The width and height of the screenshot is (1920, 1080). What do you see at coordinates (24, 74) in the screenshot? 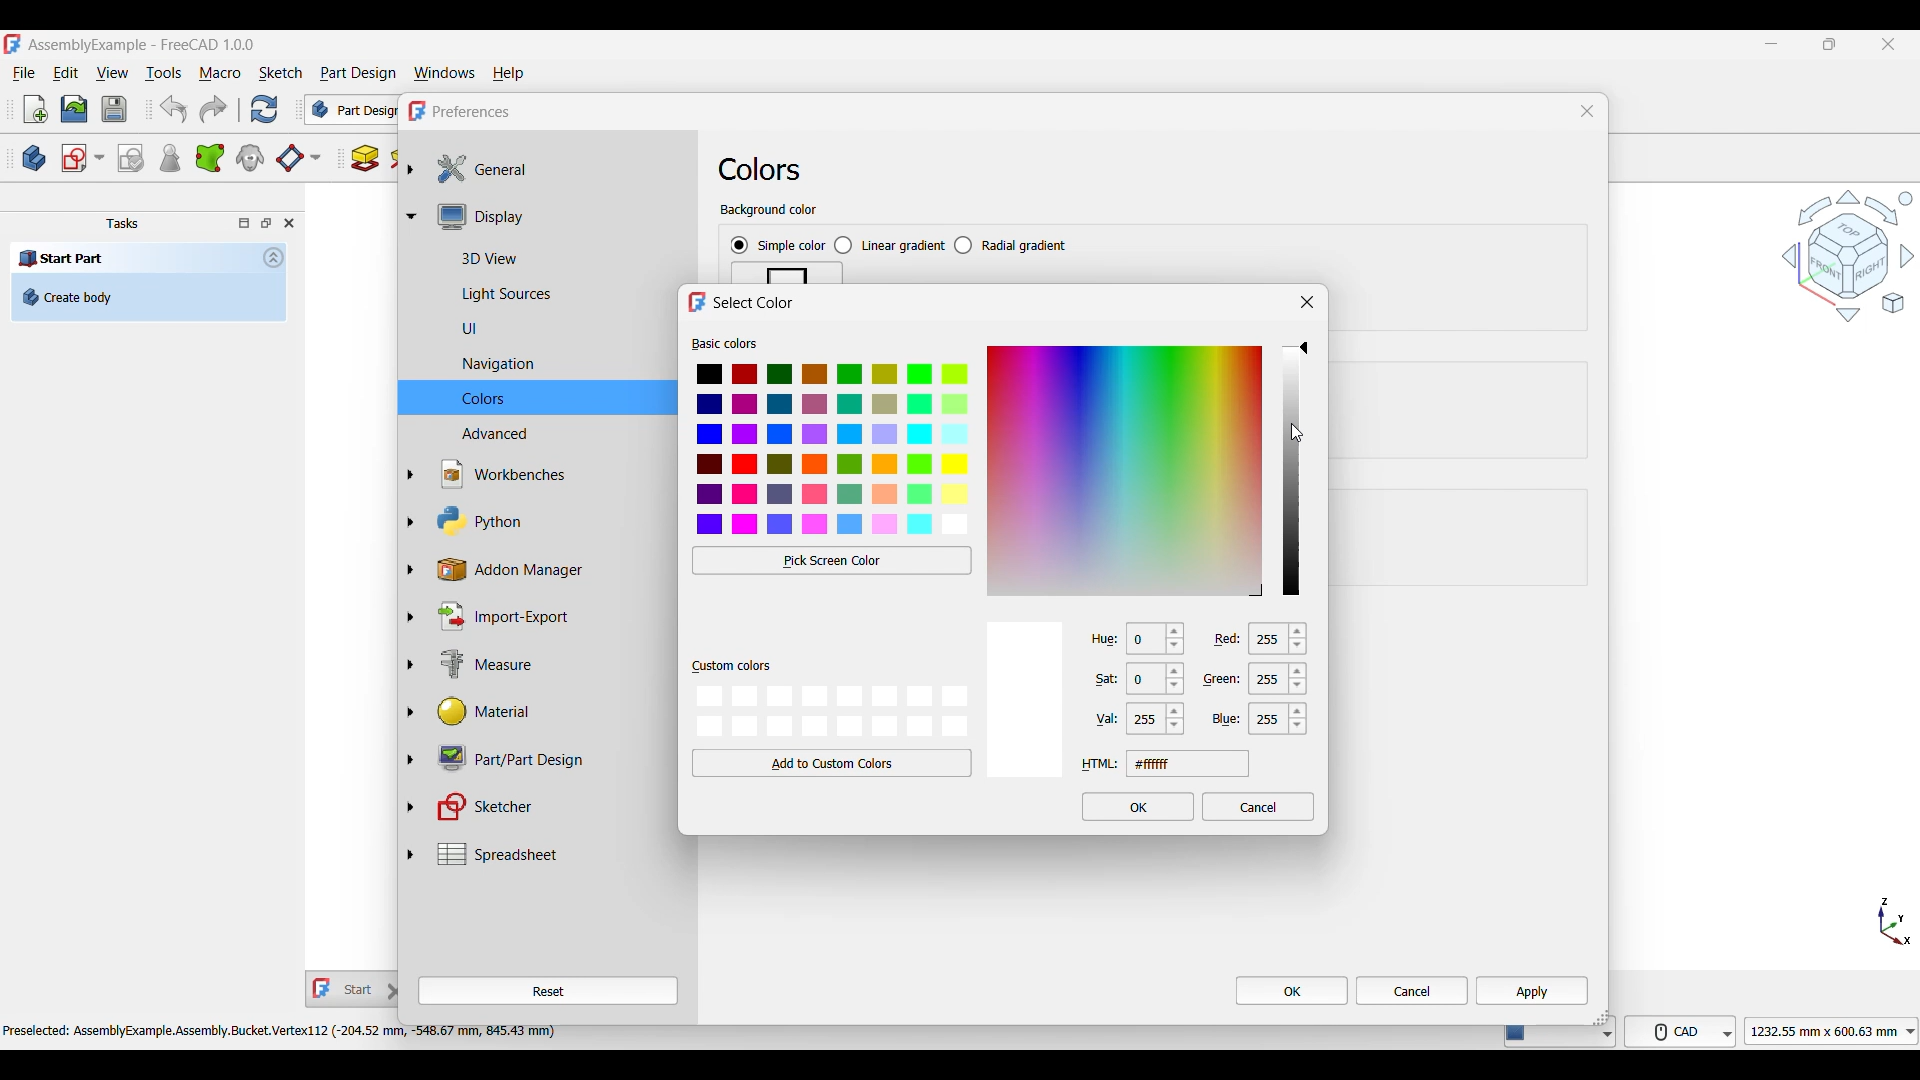
I see `File menu` at bounding box center [24, 74].